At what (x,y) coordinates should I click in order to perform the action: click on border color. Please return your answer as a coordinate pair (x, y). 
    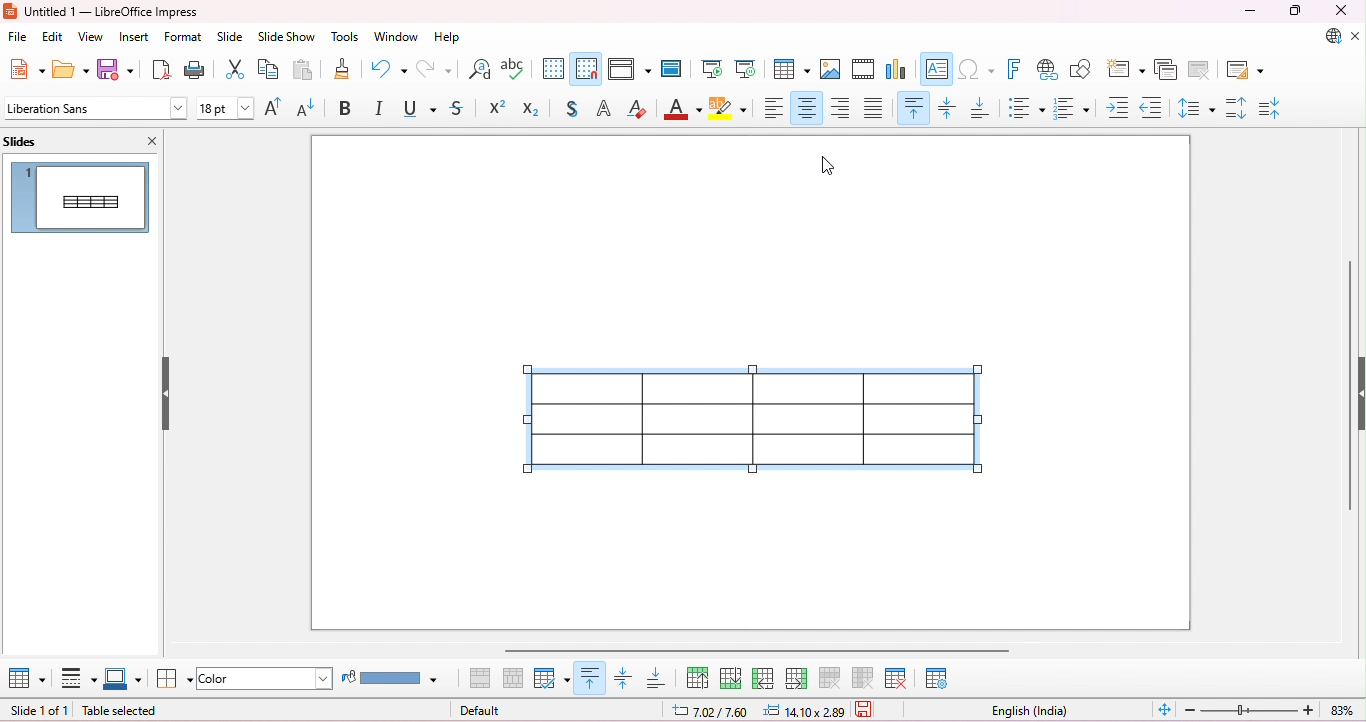
    Looking at the image, I should click on (123, 676).